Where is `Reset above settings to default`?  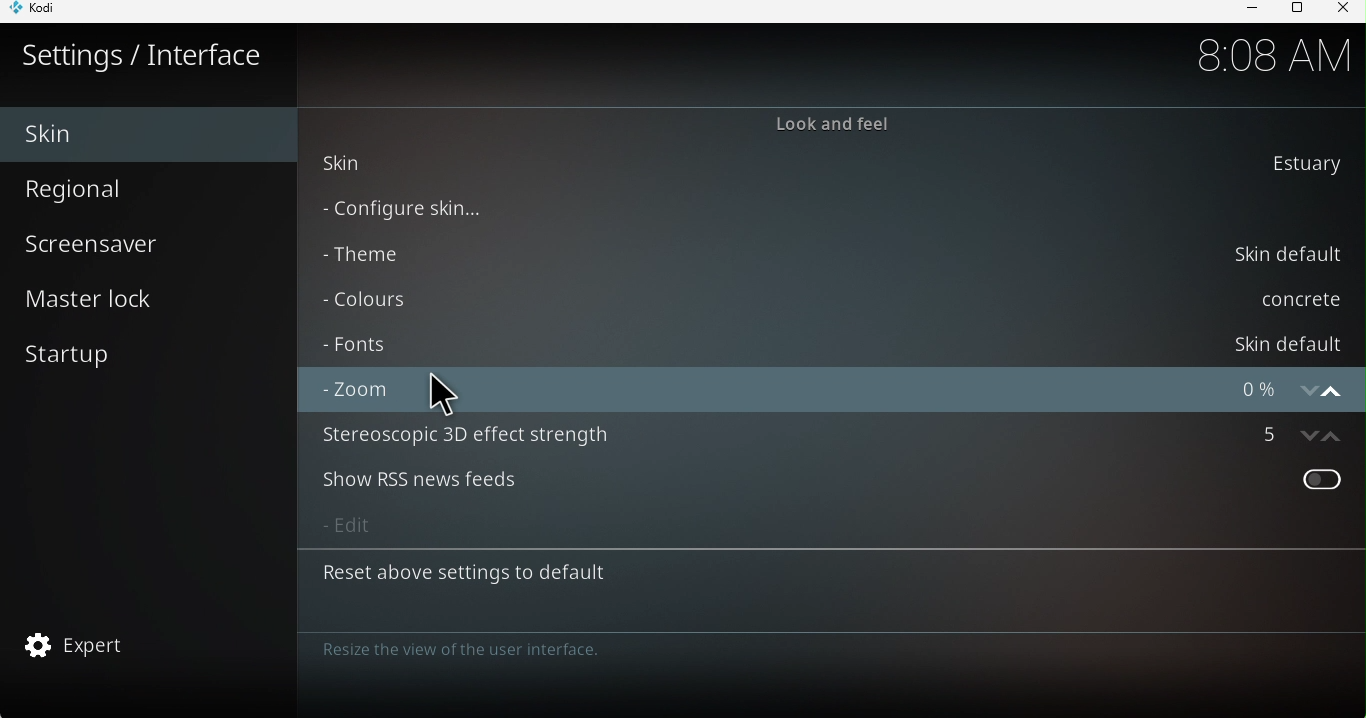 Reset above settings to default is located at coordinates (822, 578).